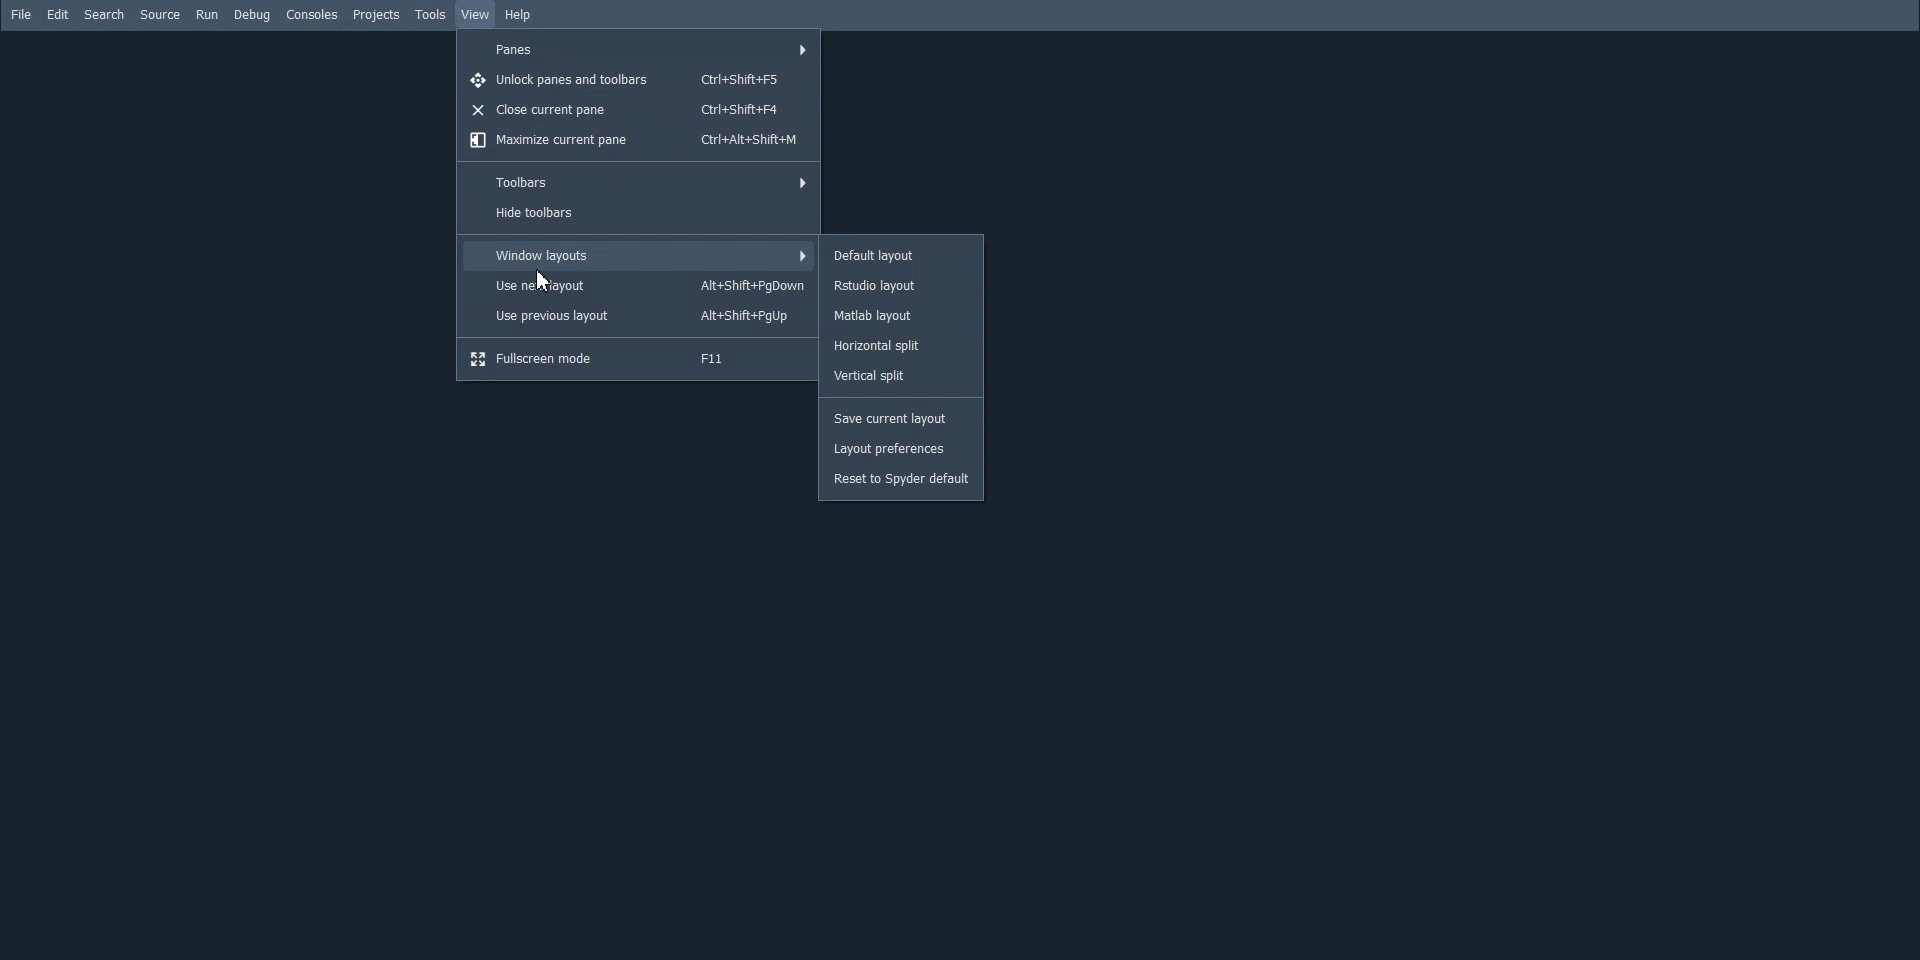  What do you see at coordinates (900, 346) in the screenshot?
I see `Horizontal split` at bounding box center [900, 346].